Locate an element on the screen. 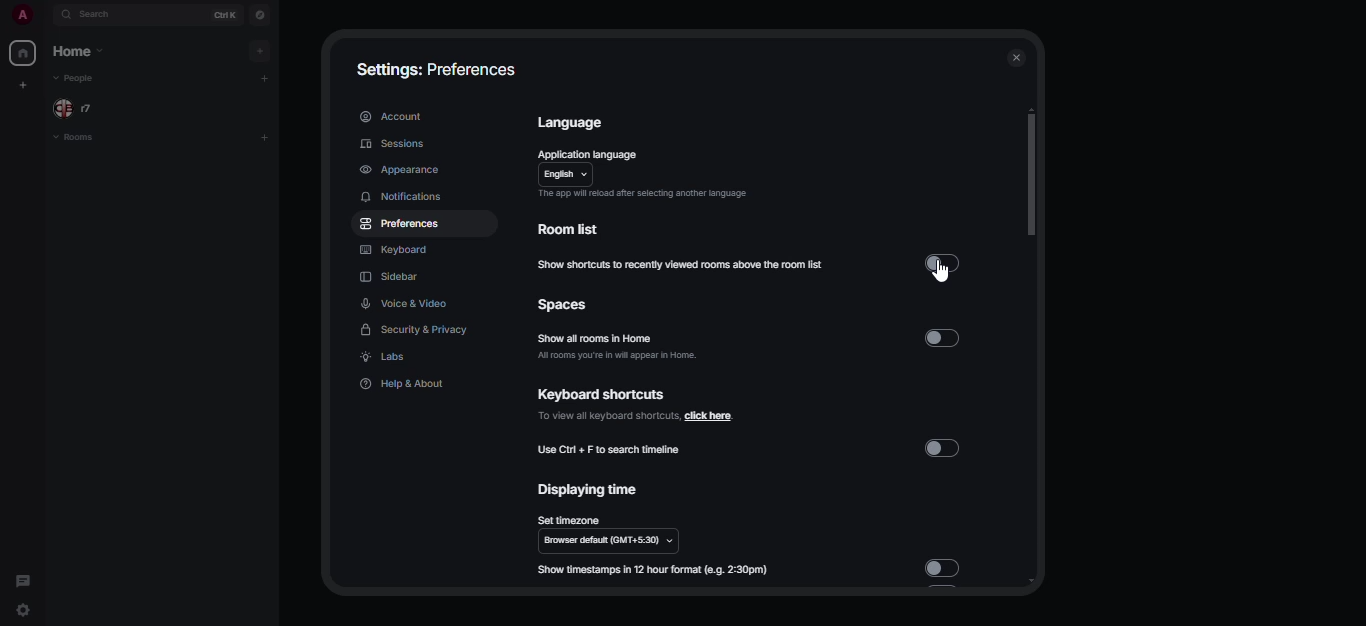  home is located at coordinates (78, 51).